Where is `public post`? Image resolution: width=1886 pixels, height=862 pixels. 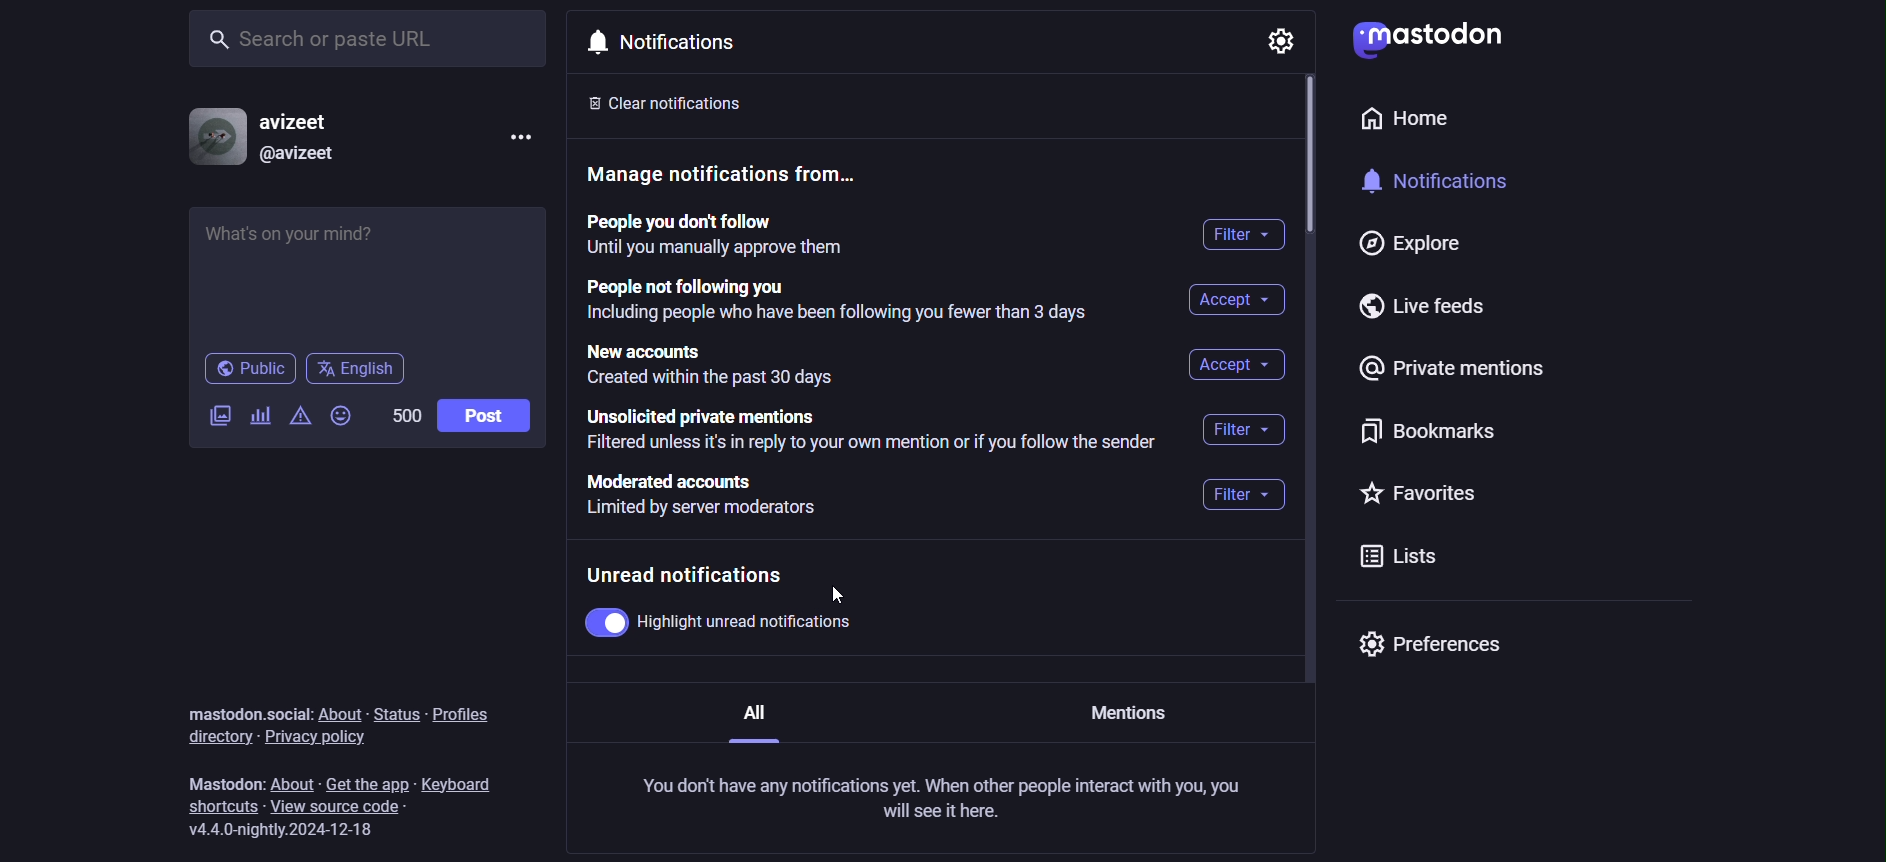 public post is located at coordinates (249, 370).